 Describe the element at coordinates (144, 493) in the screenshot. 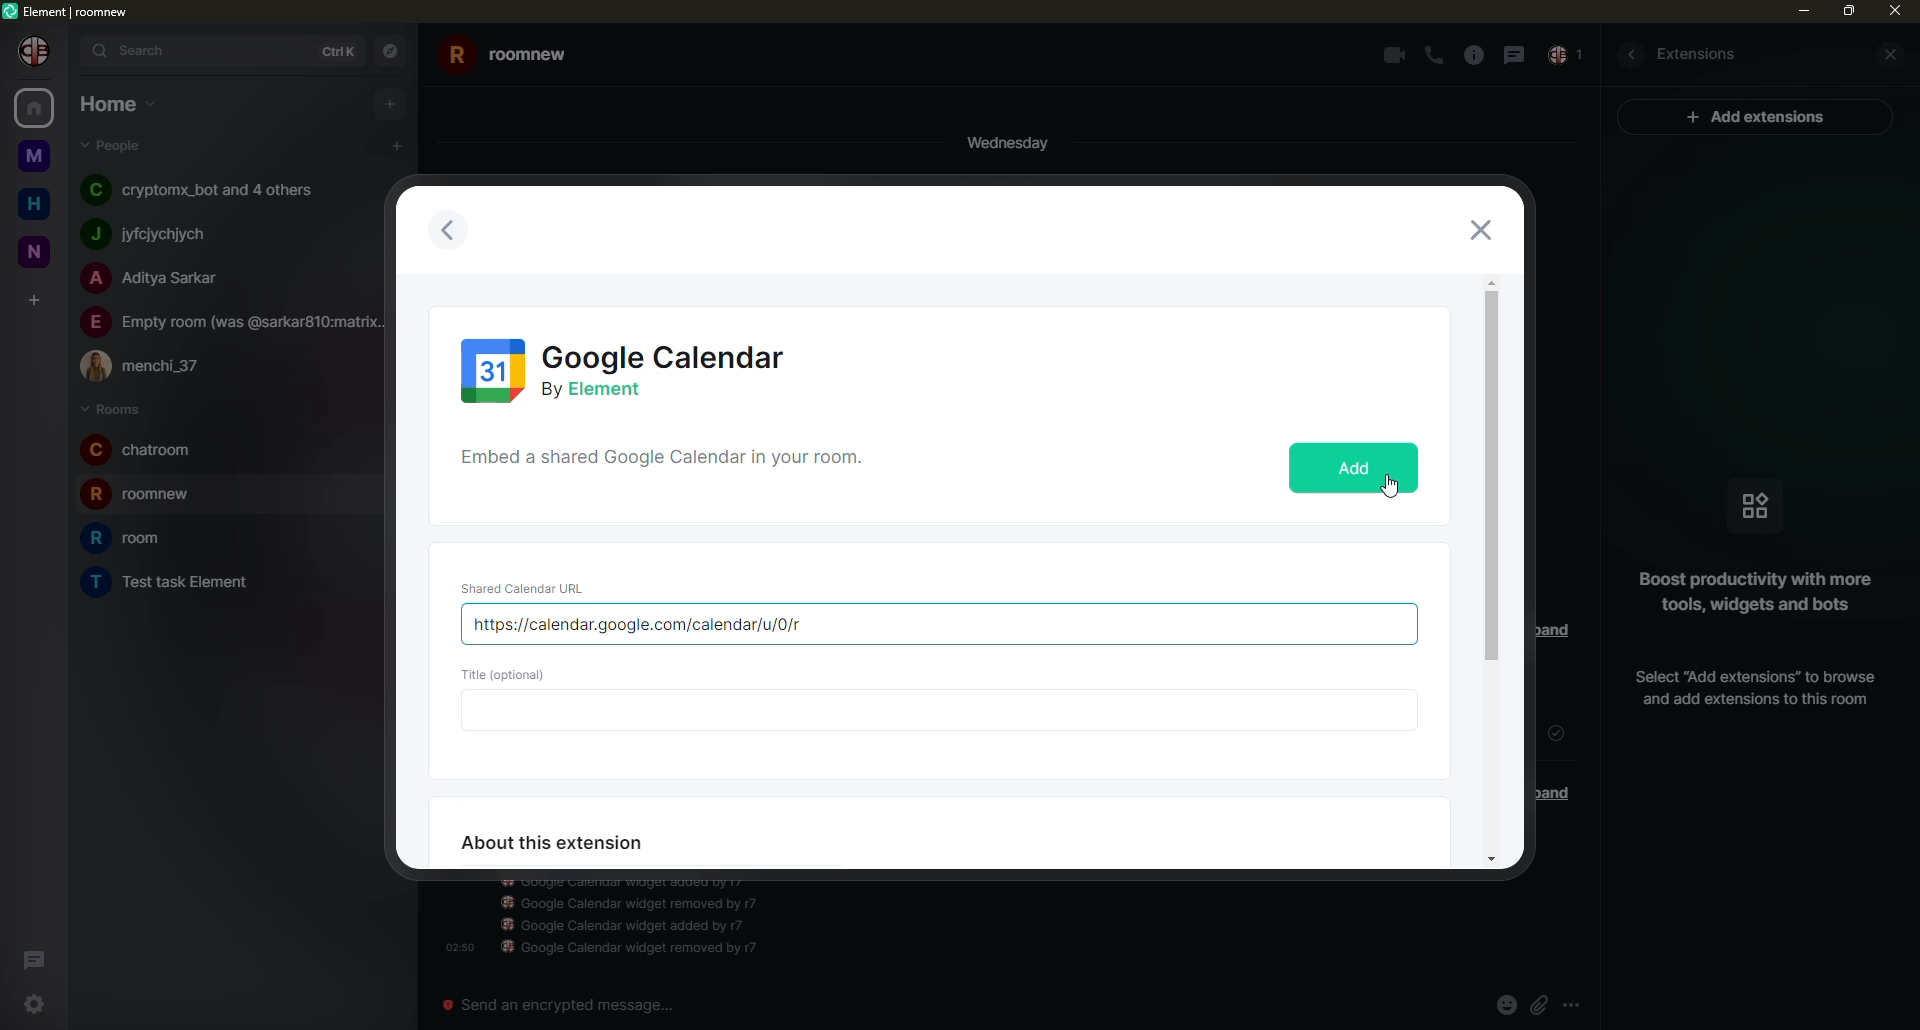

I see `room` at that location.